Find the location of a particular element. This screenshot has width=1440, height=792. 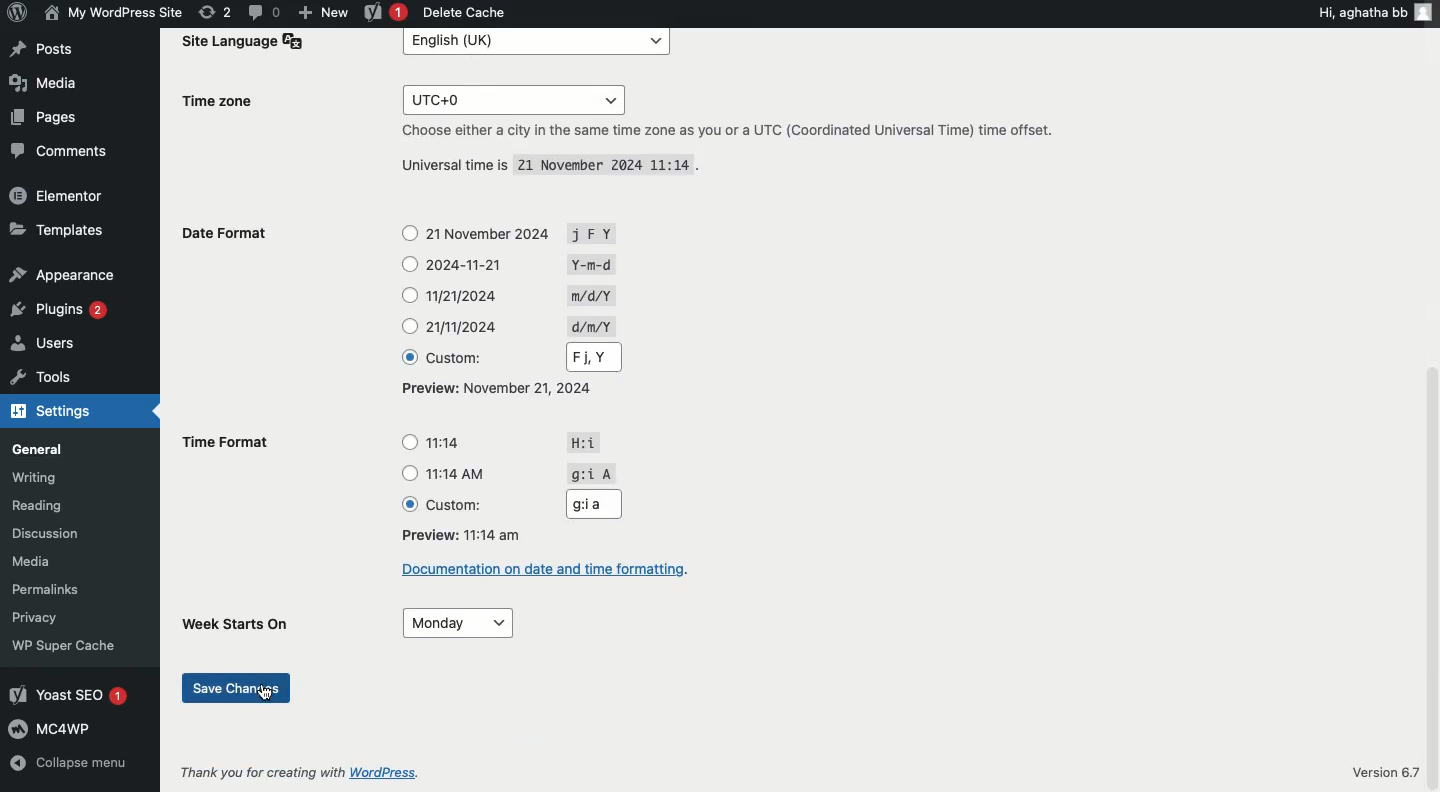

Site language is located at coordinates (238, 44).